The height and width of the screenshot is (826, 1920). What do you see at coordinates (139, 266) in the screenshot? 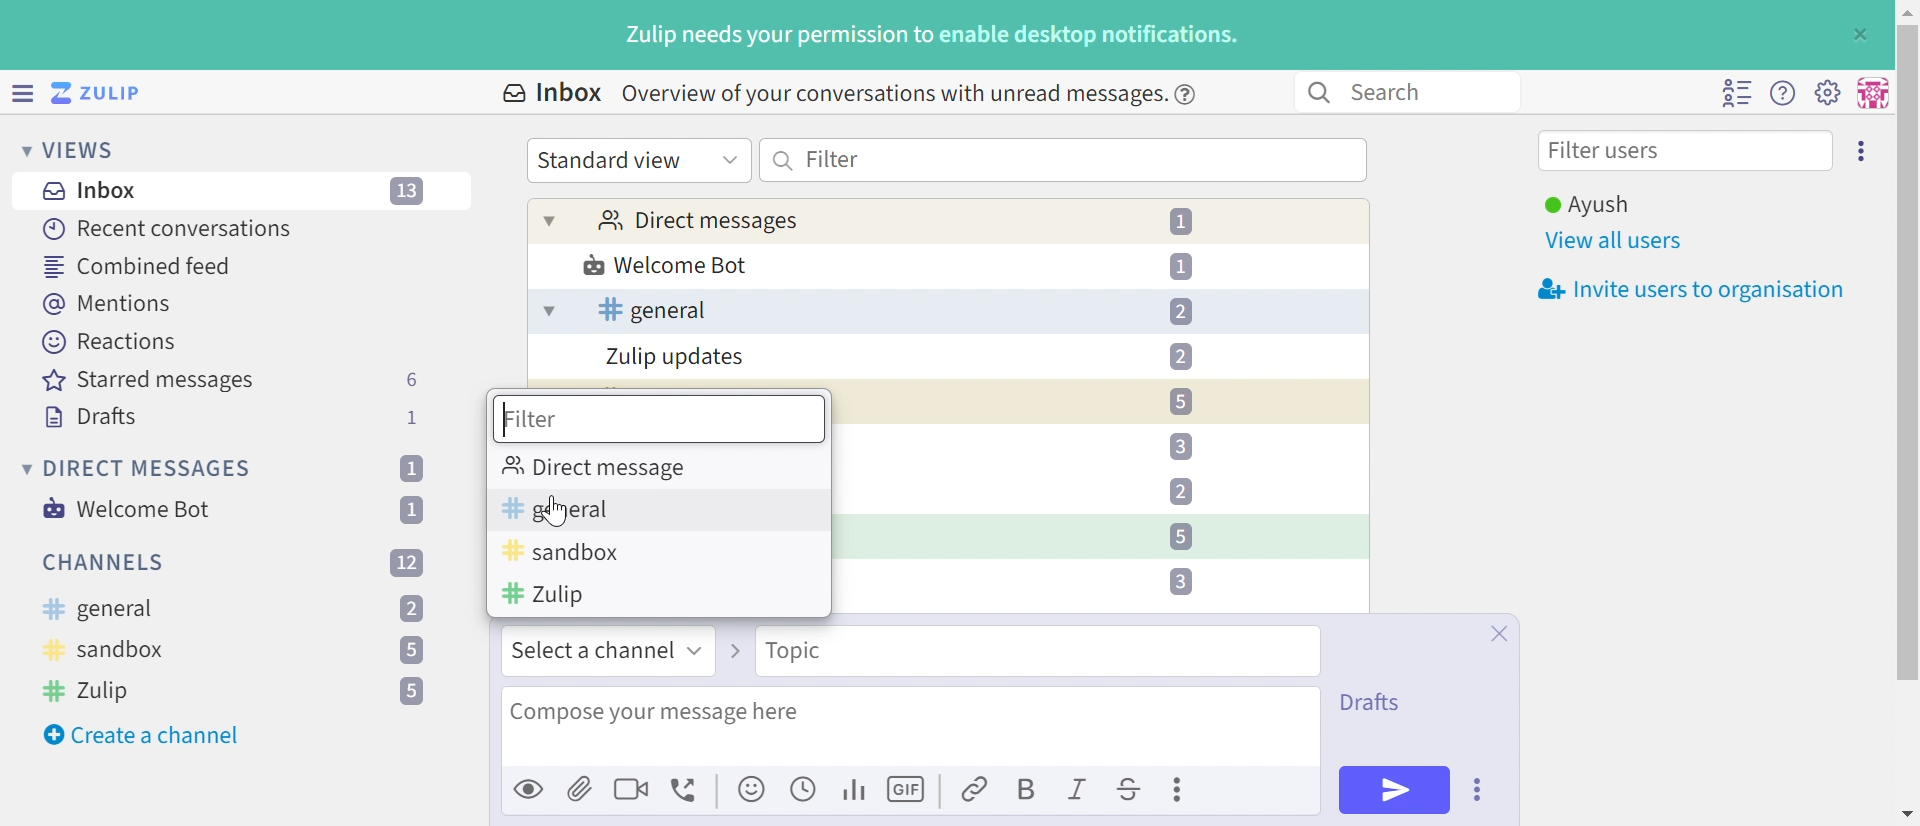
I see `Combined feed` at bounding box center [139, 266].